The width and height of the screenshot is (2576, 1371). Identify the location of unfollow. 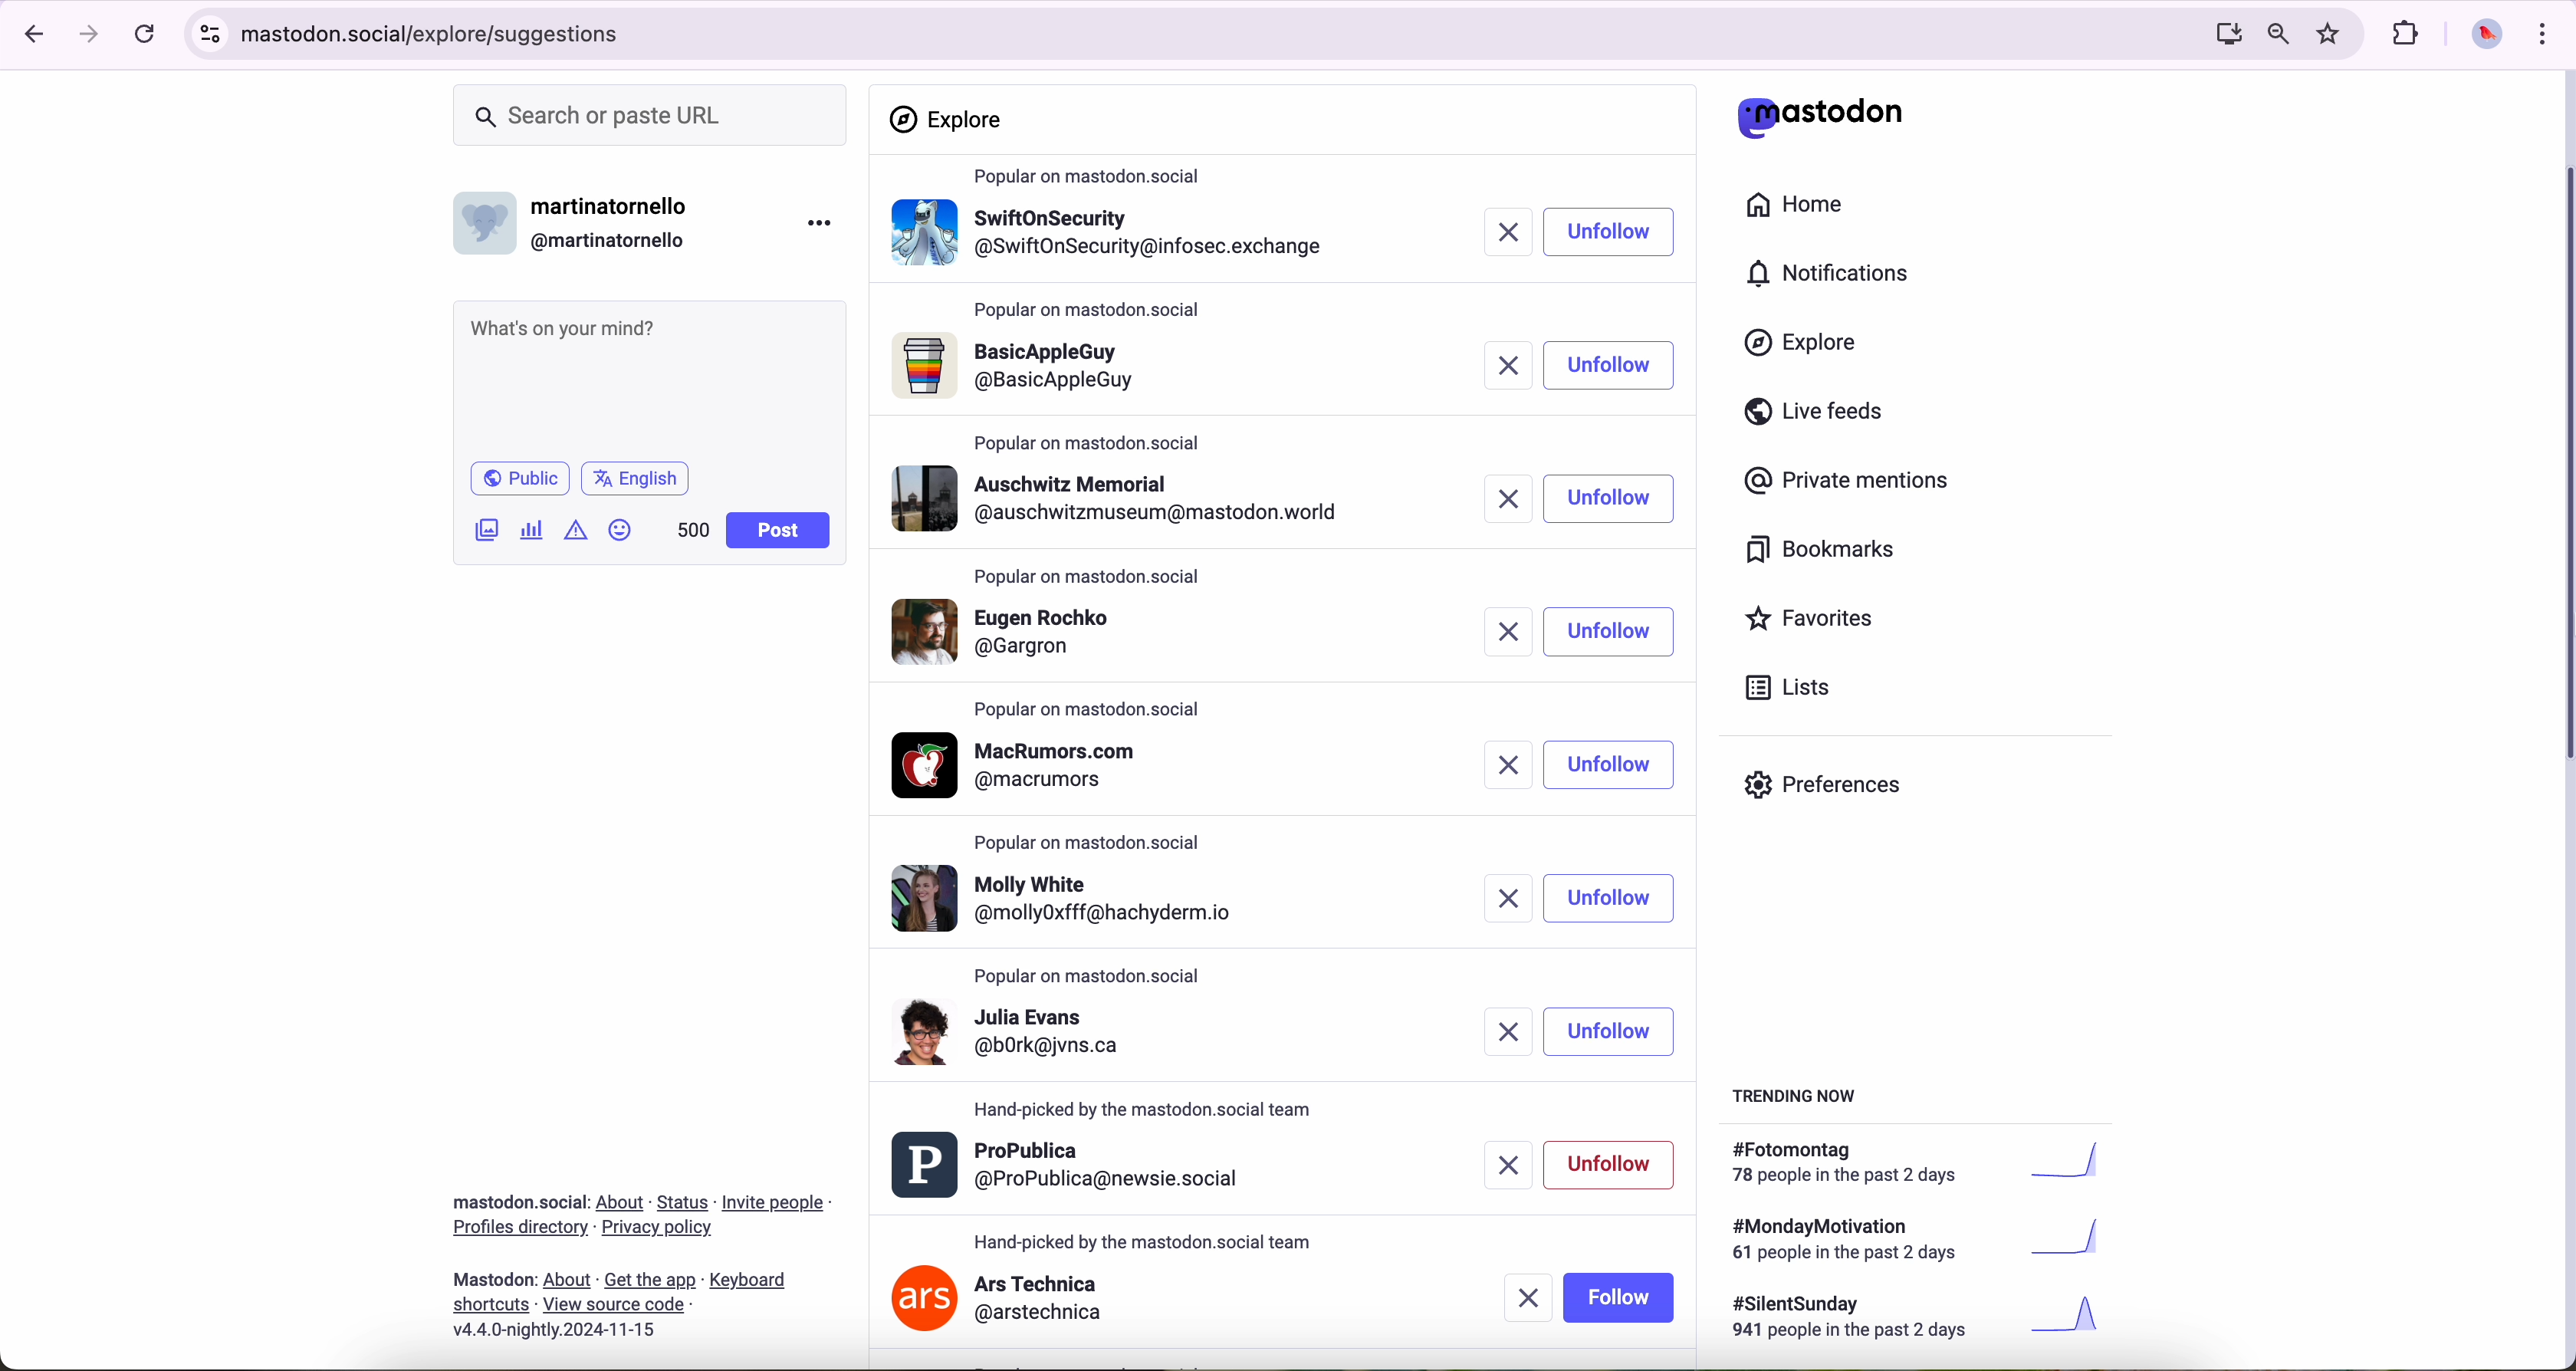
(1613, 899).